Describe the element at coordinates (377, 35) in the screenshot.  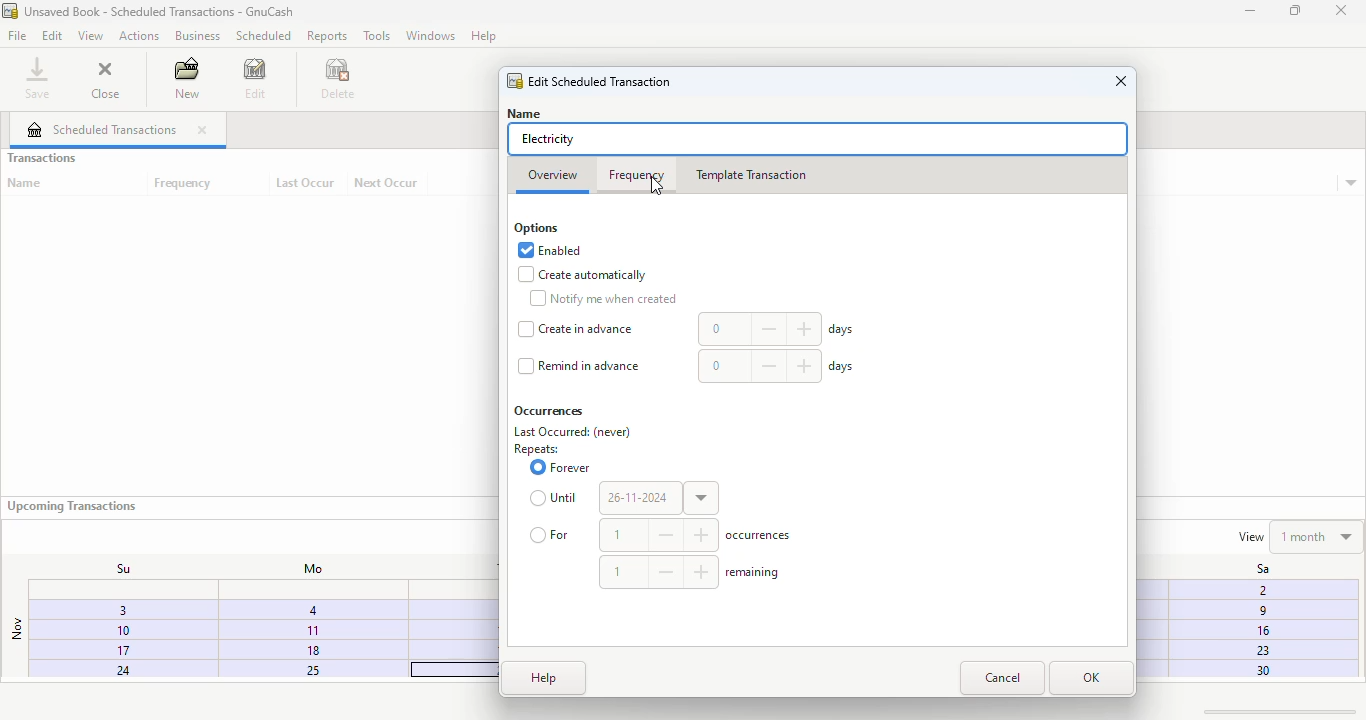
I see `tools` at that location.